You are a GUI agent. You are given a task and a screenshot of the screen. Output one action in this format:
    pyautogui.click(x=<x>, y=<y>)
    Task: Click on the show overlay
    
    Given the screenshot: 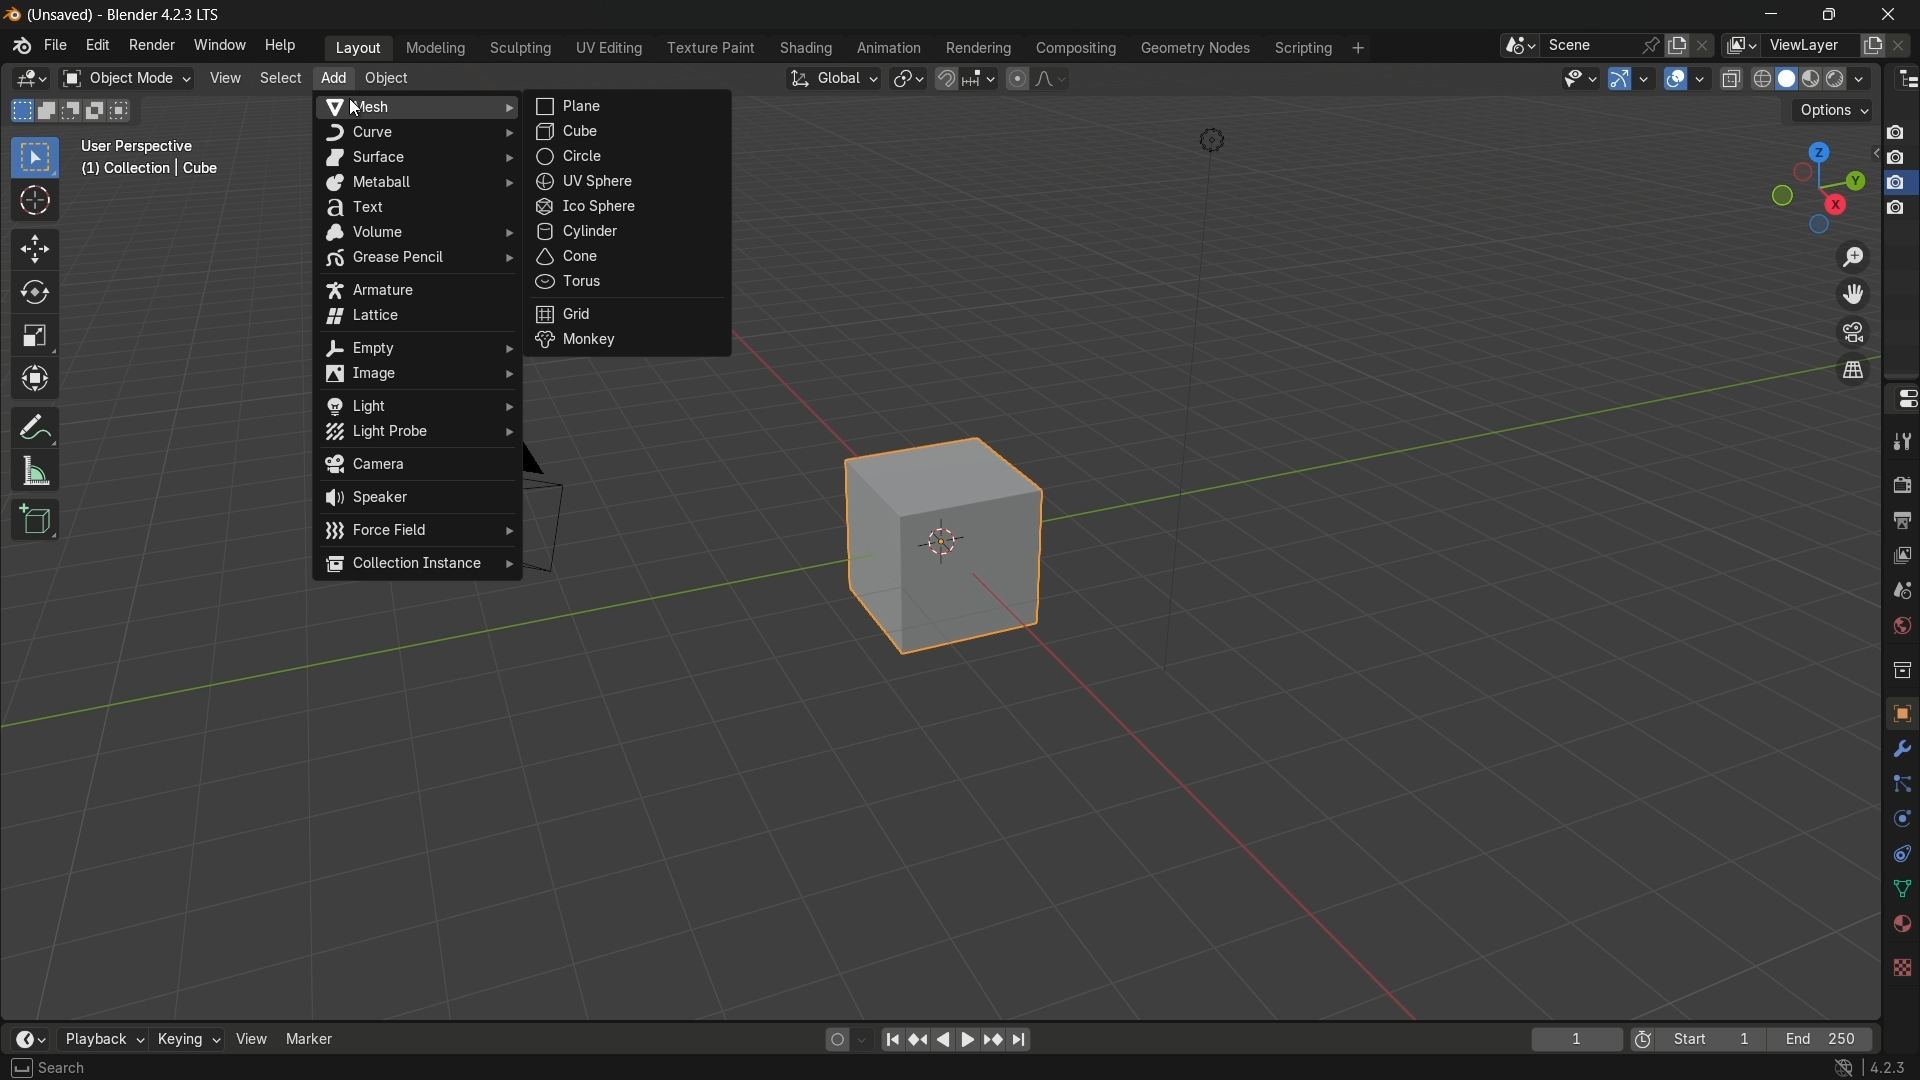 What is the action you would take?
    pyautogui.click(x=1675, y=79)
    